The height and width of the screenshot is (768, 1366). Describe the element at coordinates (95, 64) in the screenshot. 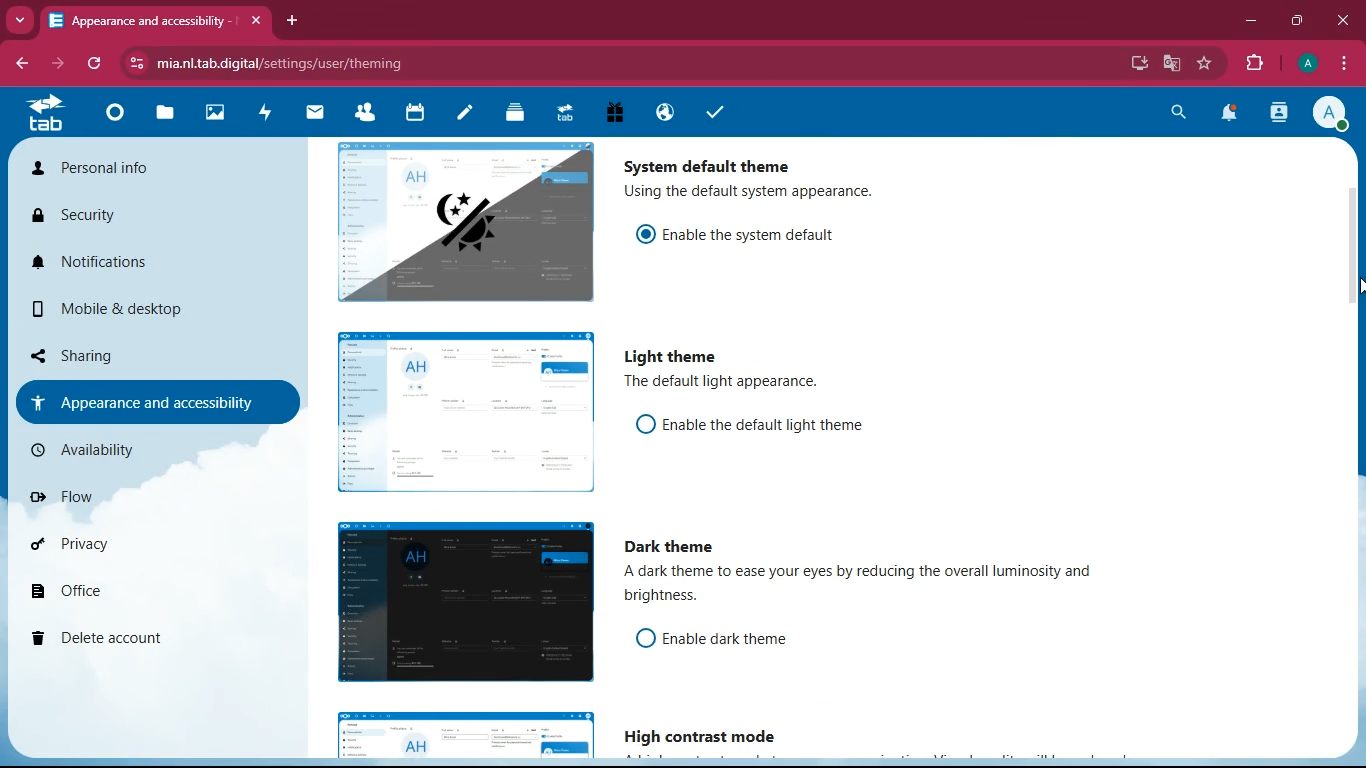

I see `refresh` at that location.